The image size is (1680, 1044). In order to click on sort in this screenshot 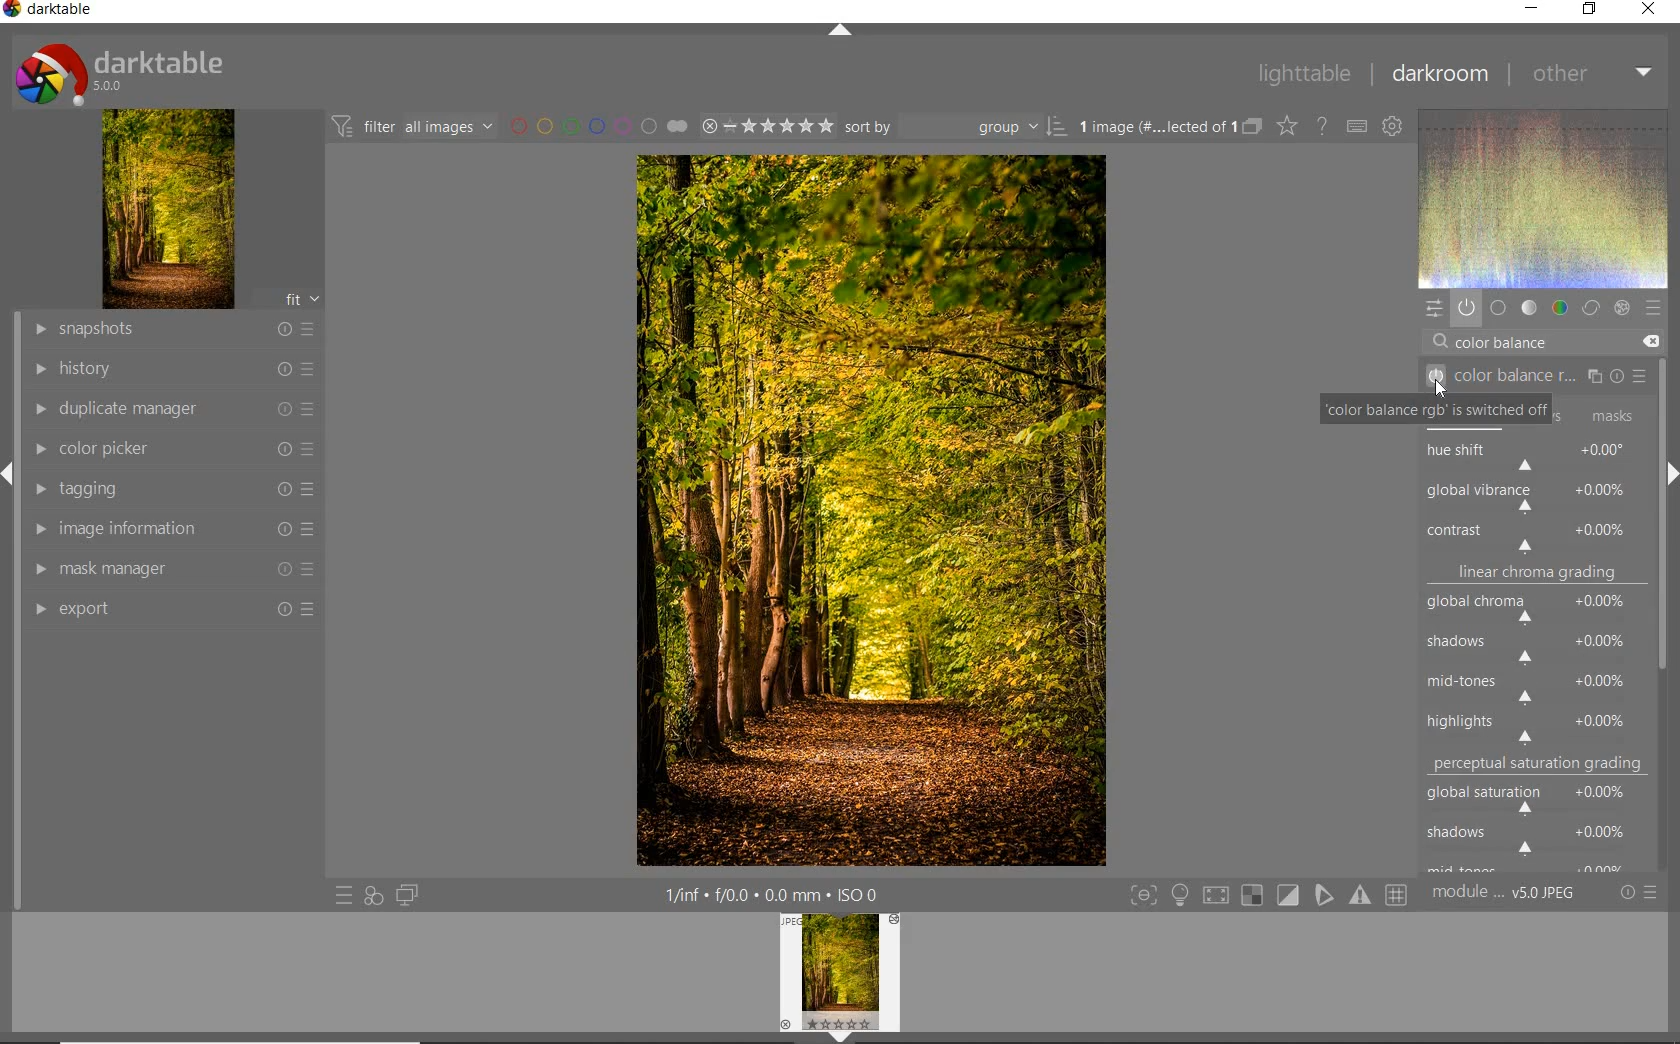, I will do `click(955, 127)`.